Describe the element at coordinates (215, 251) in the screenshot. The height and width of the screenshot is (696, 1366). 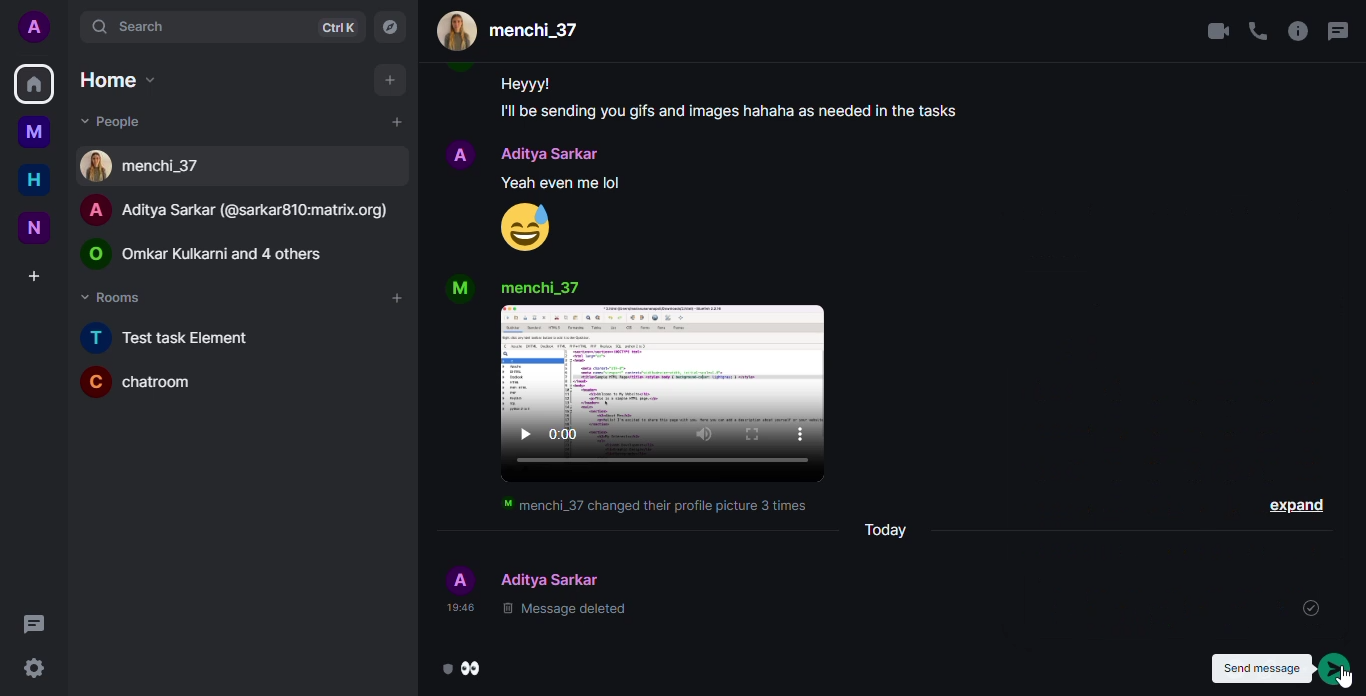
I see `people` at that location.